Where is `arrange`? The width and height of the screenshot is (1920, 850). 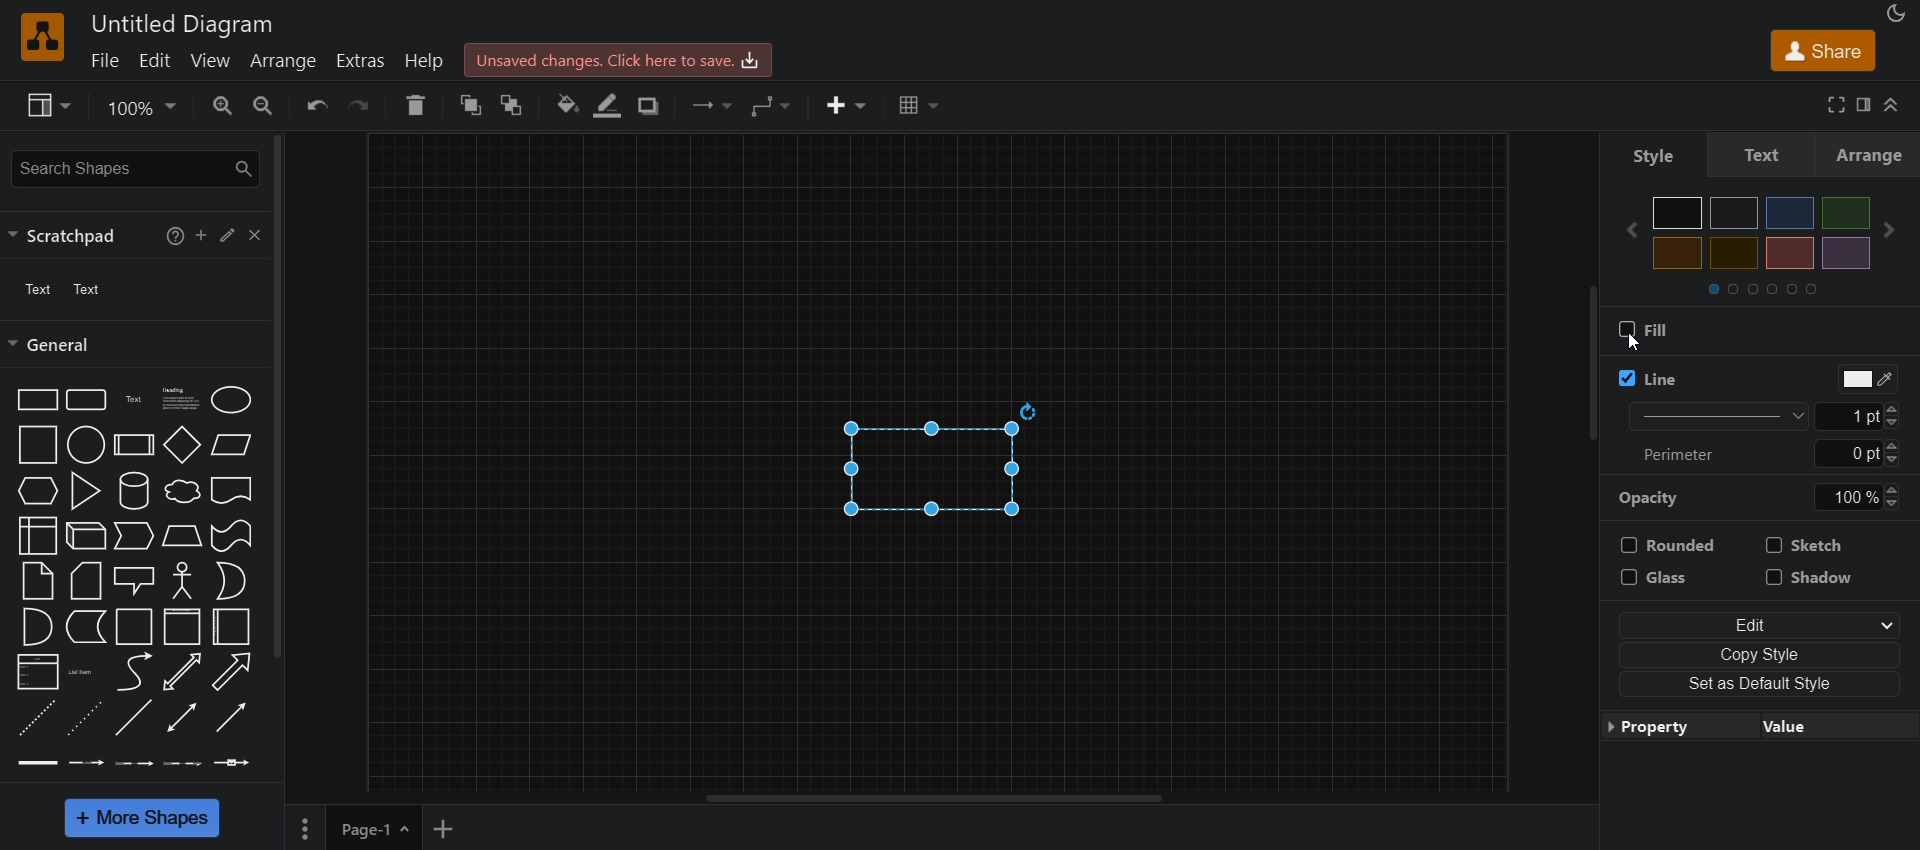 arrange is located at coordinates (1871, 157).